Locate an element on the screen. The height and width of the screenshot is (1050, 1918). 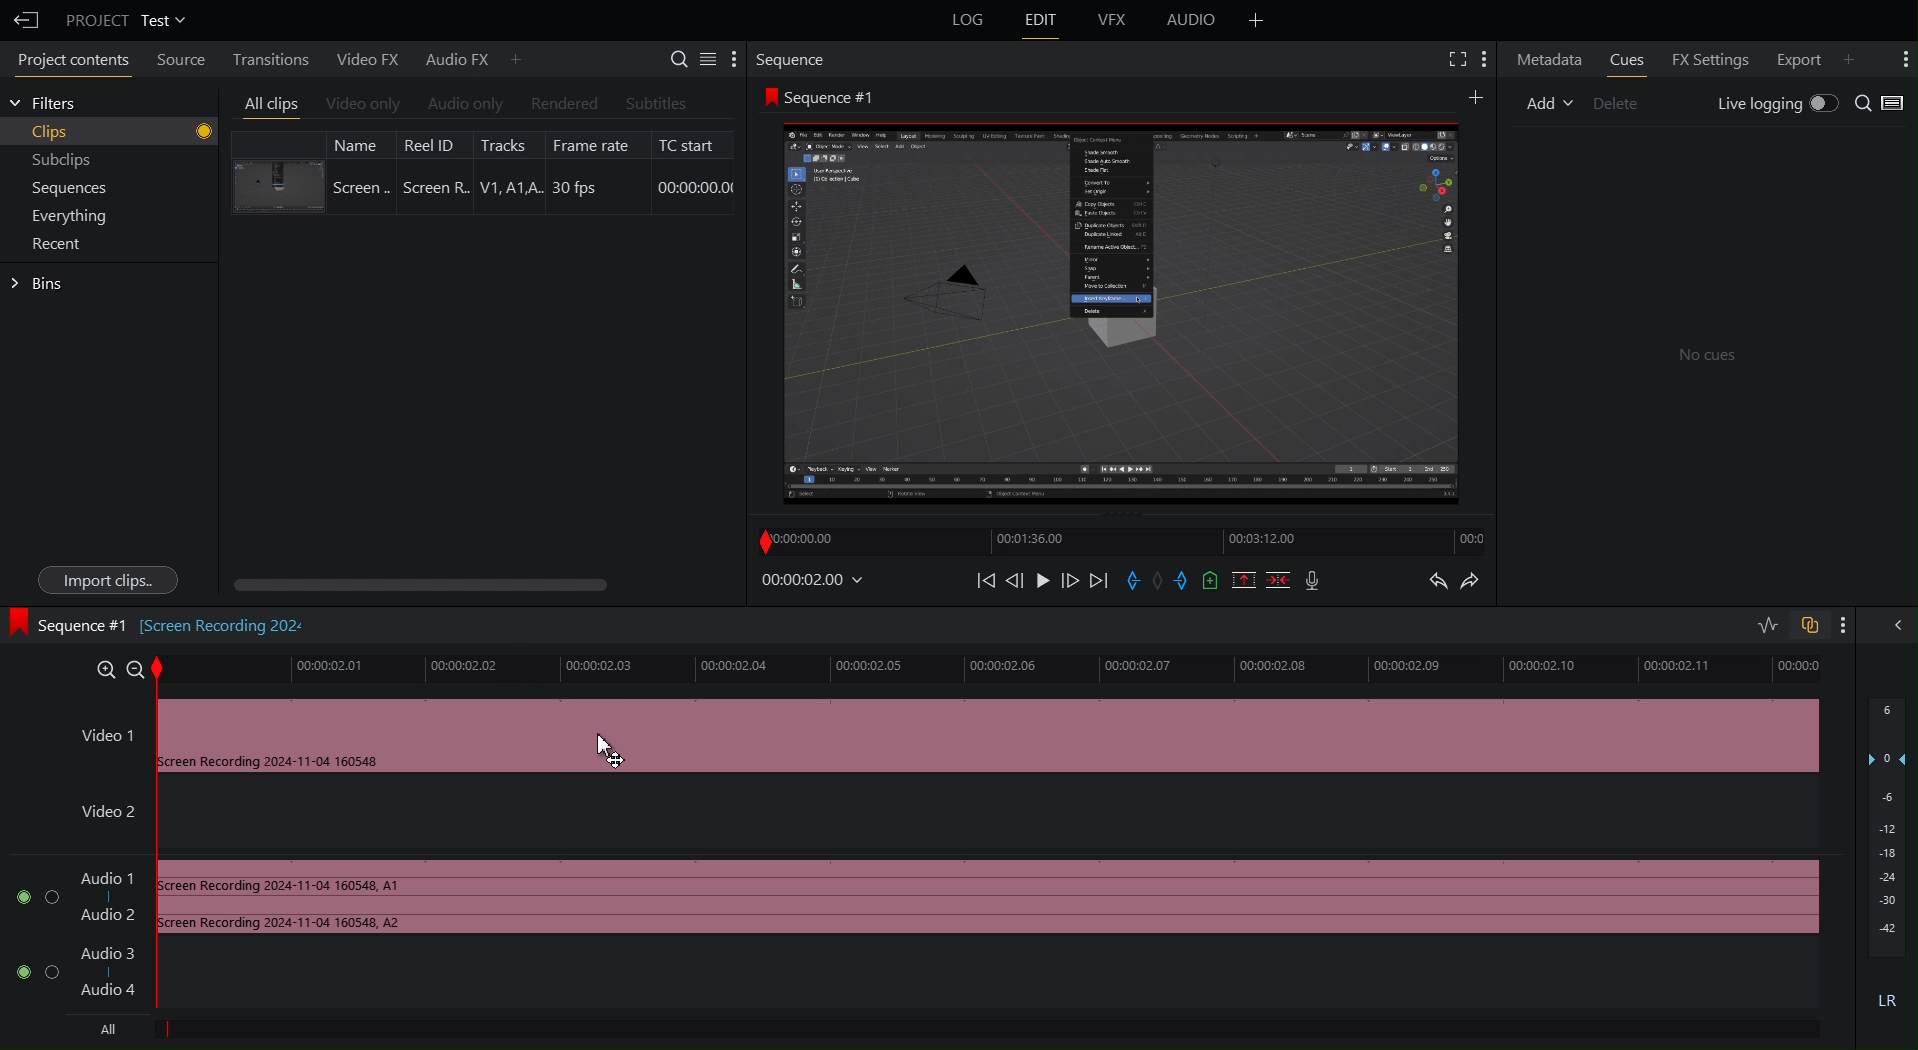
Toggle Auto Sync is located at coordinates (1809, 622).